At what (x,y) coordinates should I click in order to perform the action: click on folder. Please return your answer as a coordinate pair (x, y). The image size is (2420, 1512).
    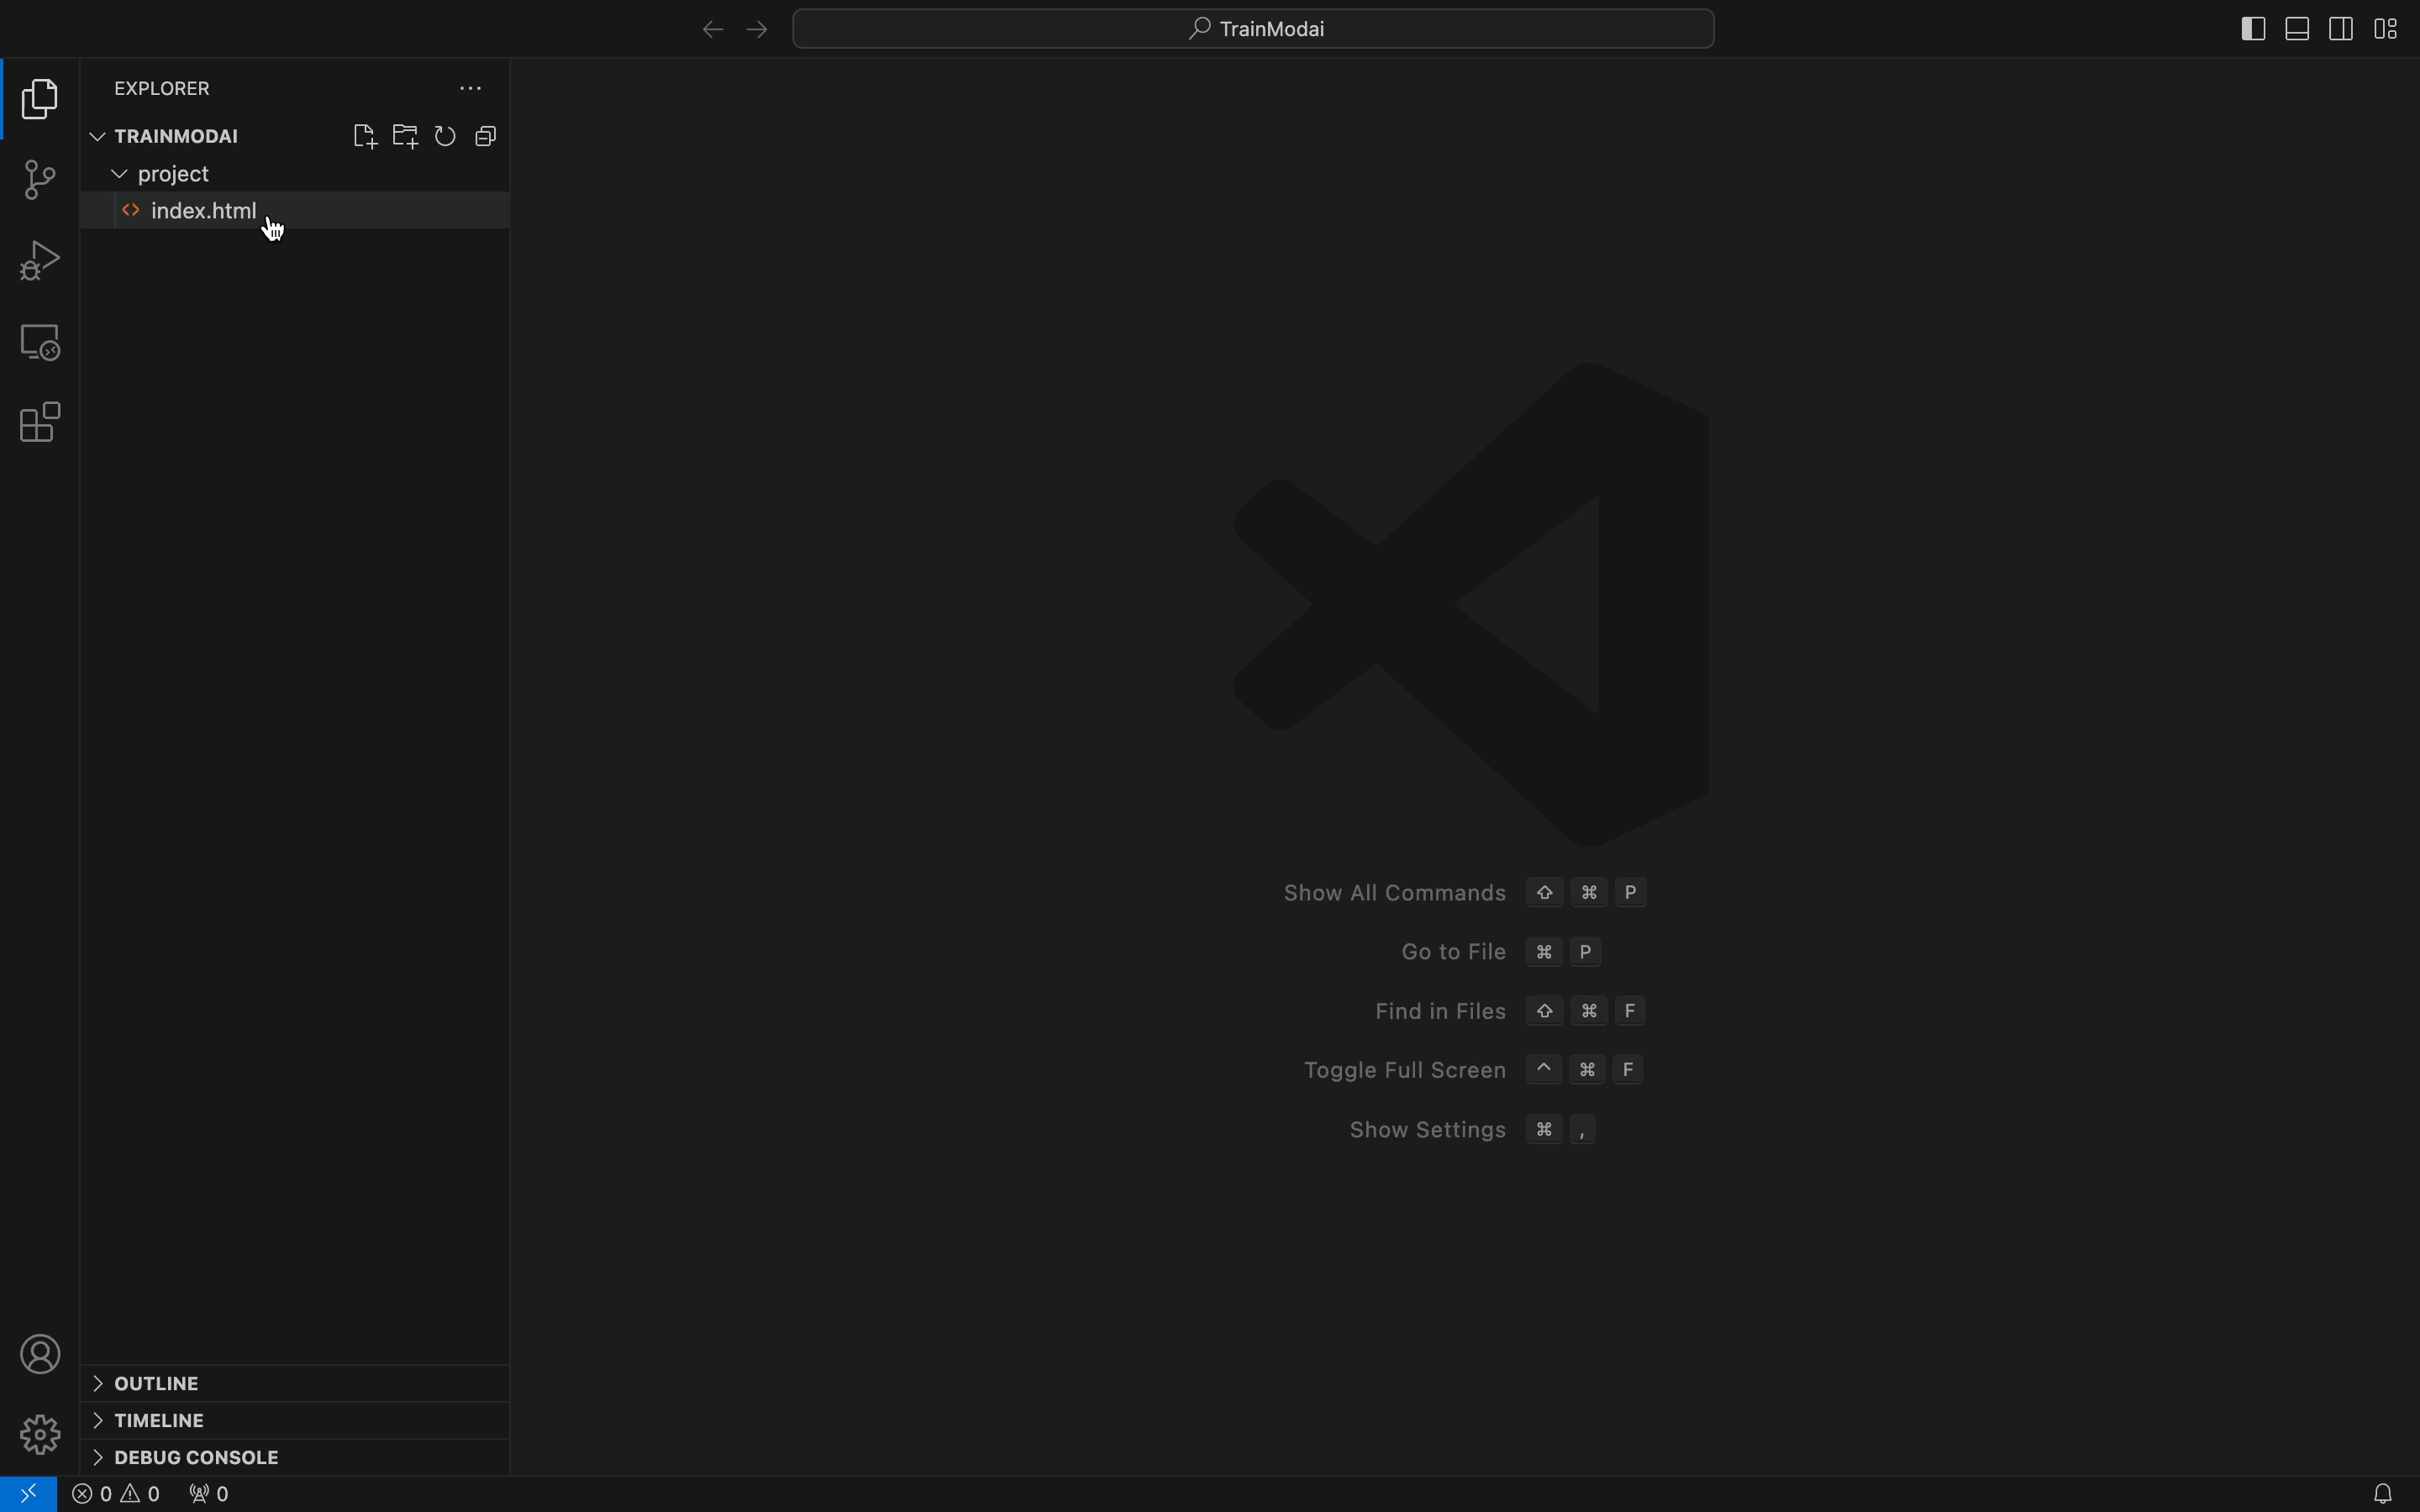
    Looking at the image, I should click on (184, 173).